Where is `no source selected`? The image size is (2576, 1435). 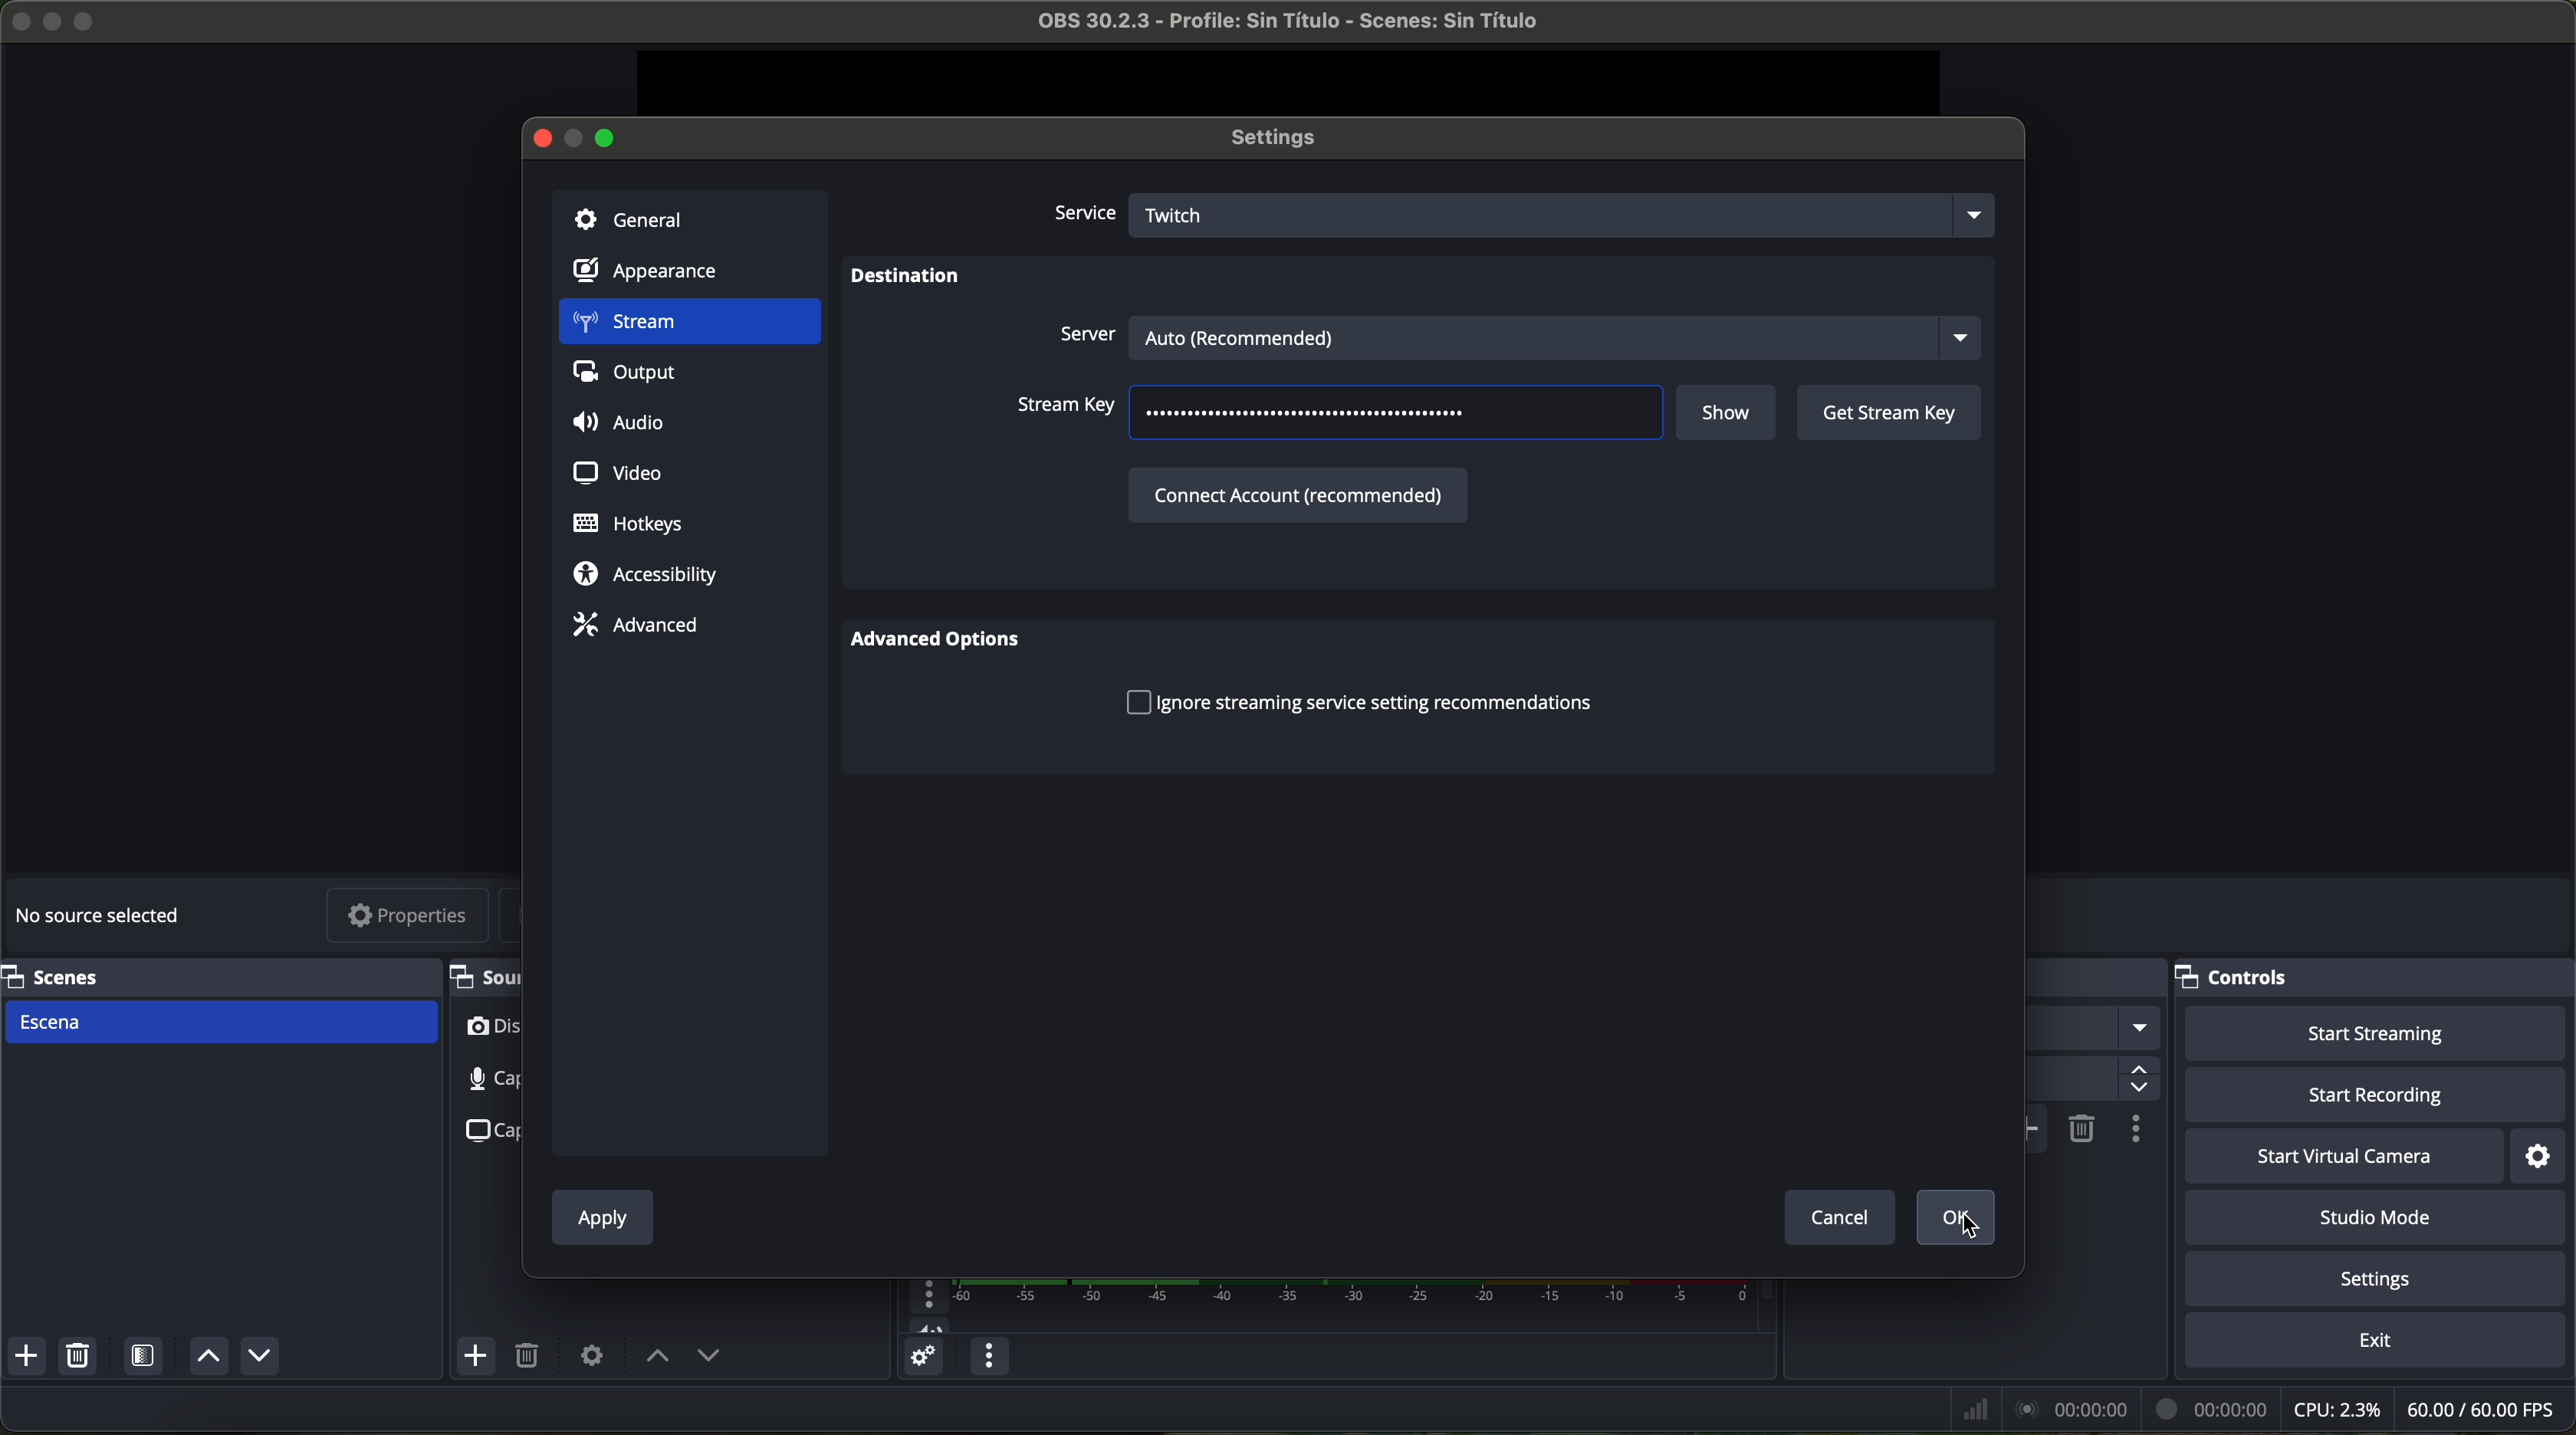 no source selected is located at coordinates (105, 912).